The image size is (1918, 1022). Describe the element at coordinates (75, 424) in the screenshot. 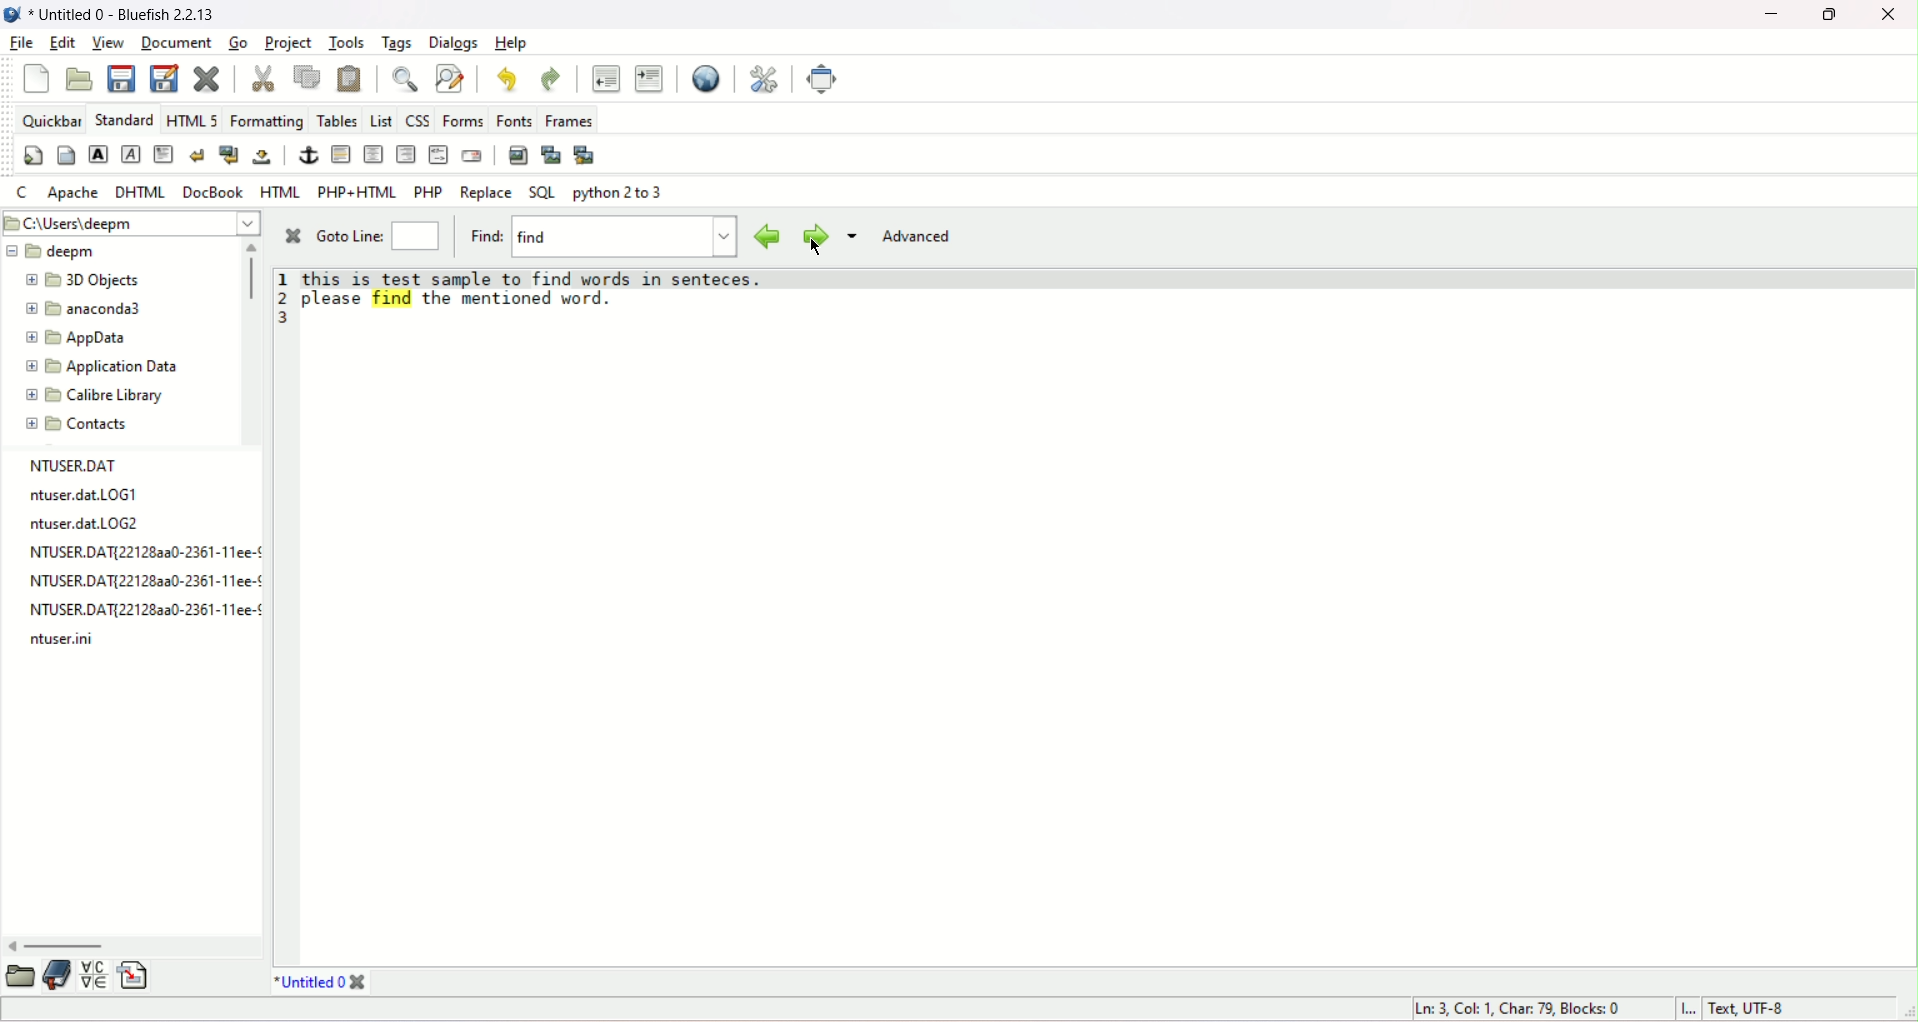

I see `contacts` at that location.